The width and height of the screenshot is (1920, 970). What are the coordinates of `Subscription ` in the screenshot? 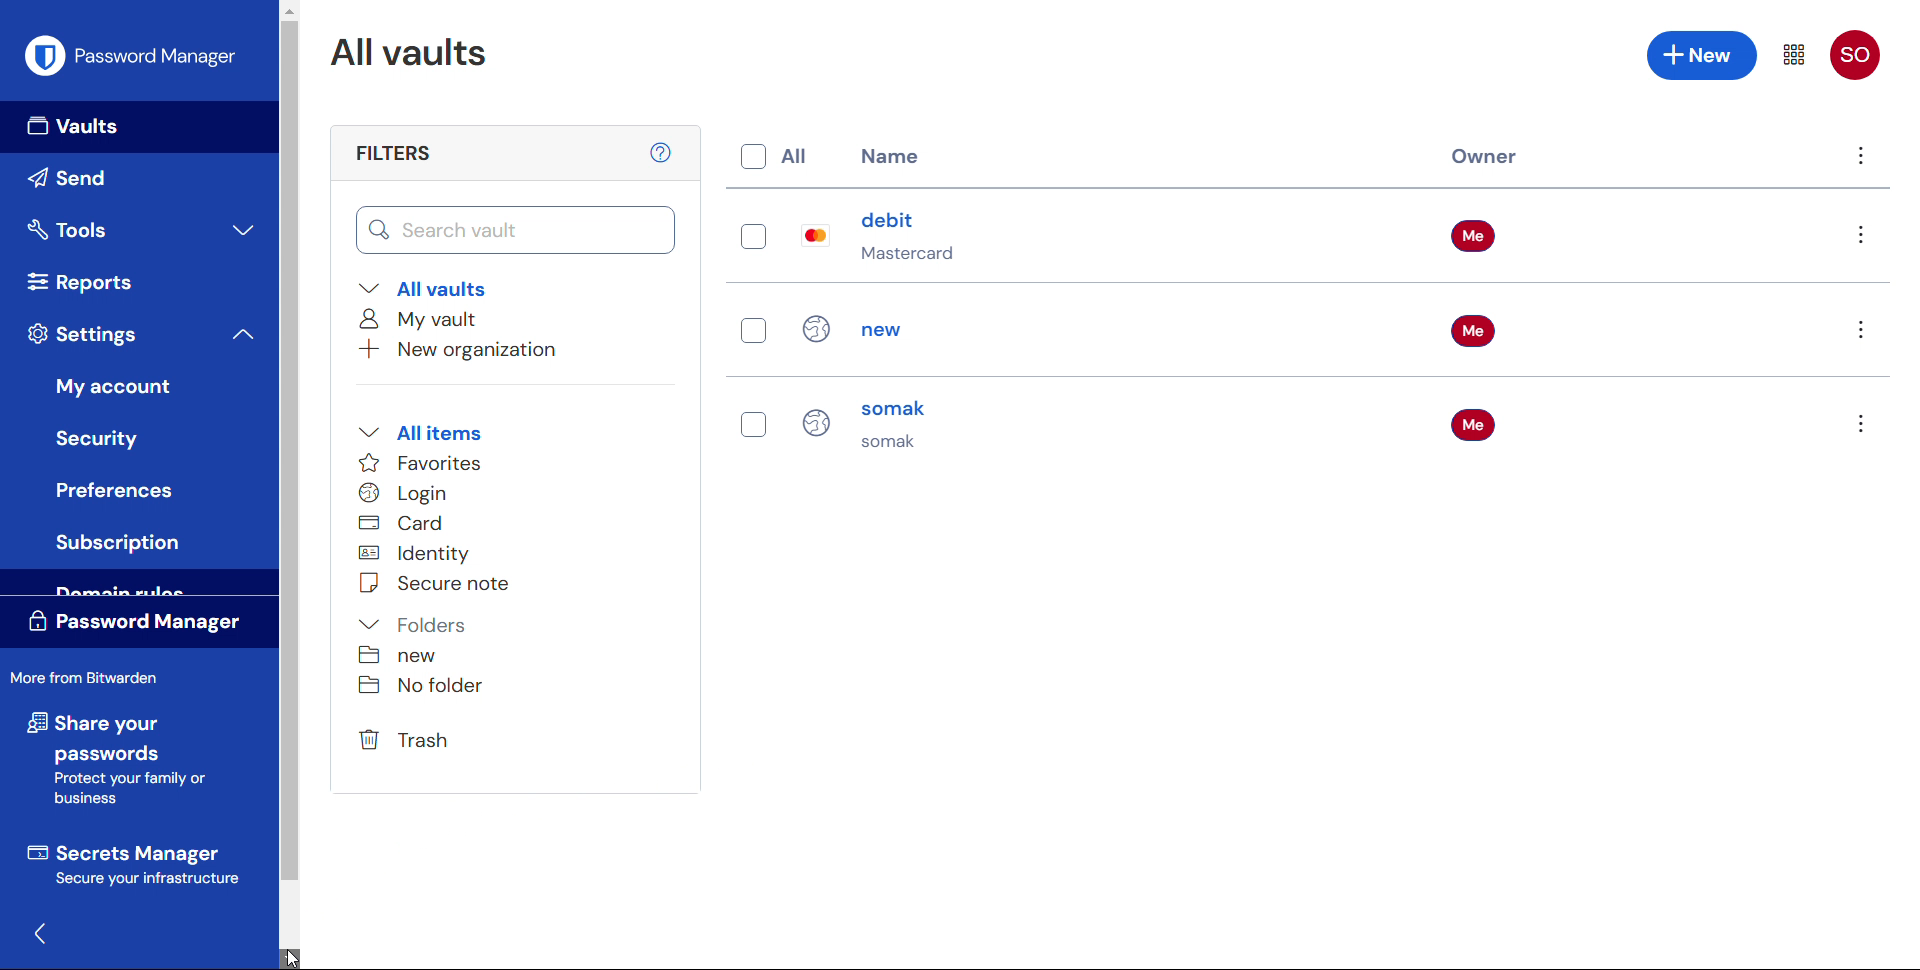 It's located at (117, 543).